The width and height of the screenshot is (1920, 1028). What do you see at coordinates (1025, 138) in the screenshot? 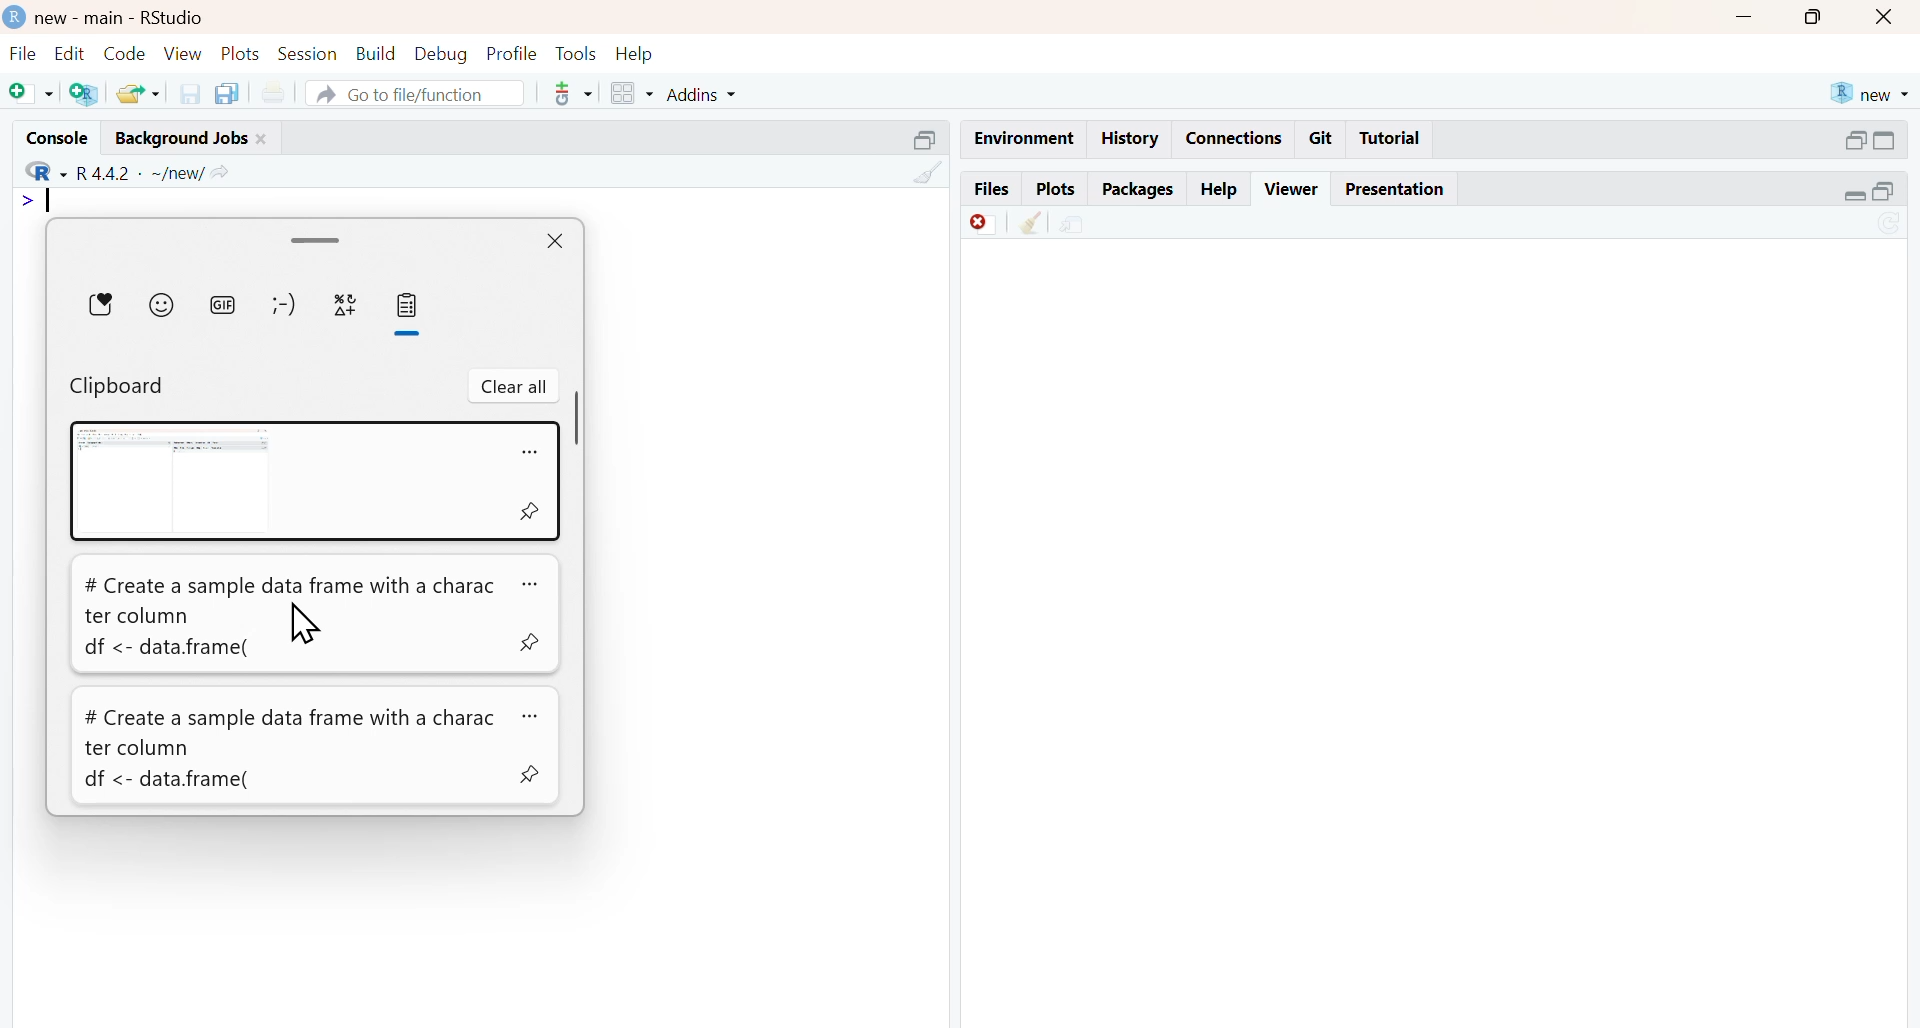
I see `Environment ` at bounding box center [1025, 138].